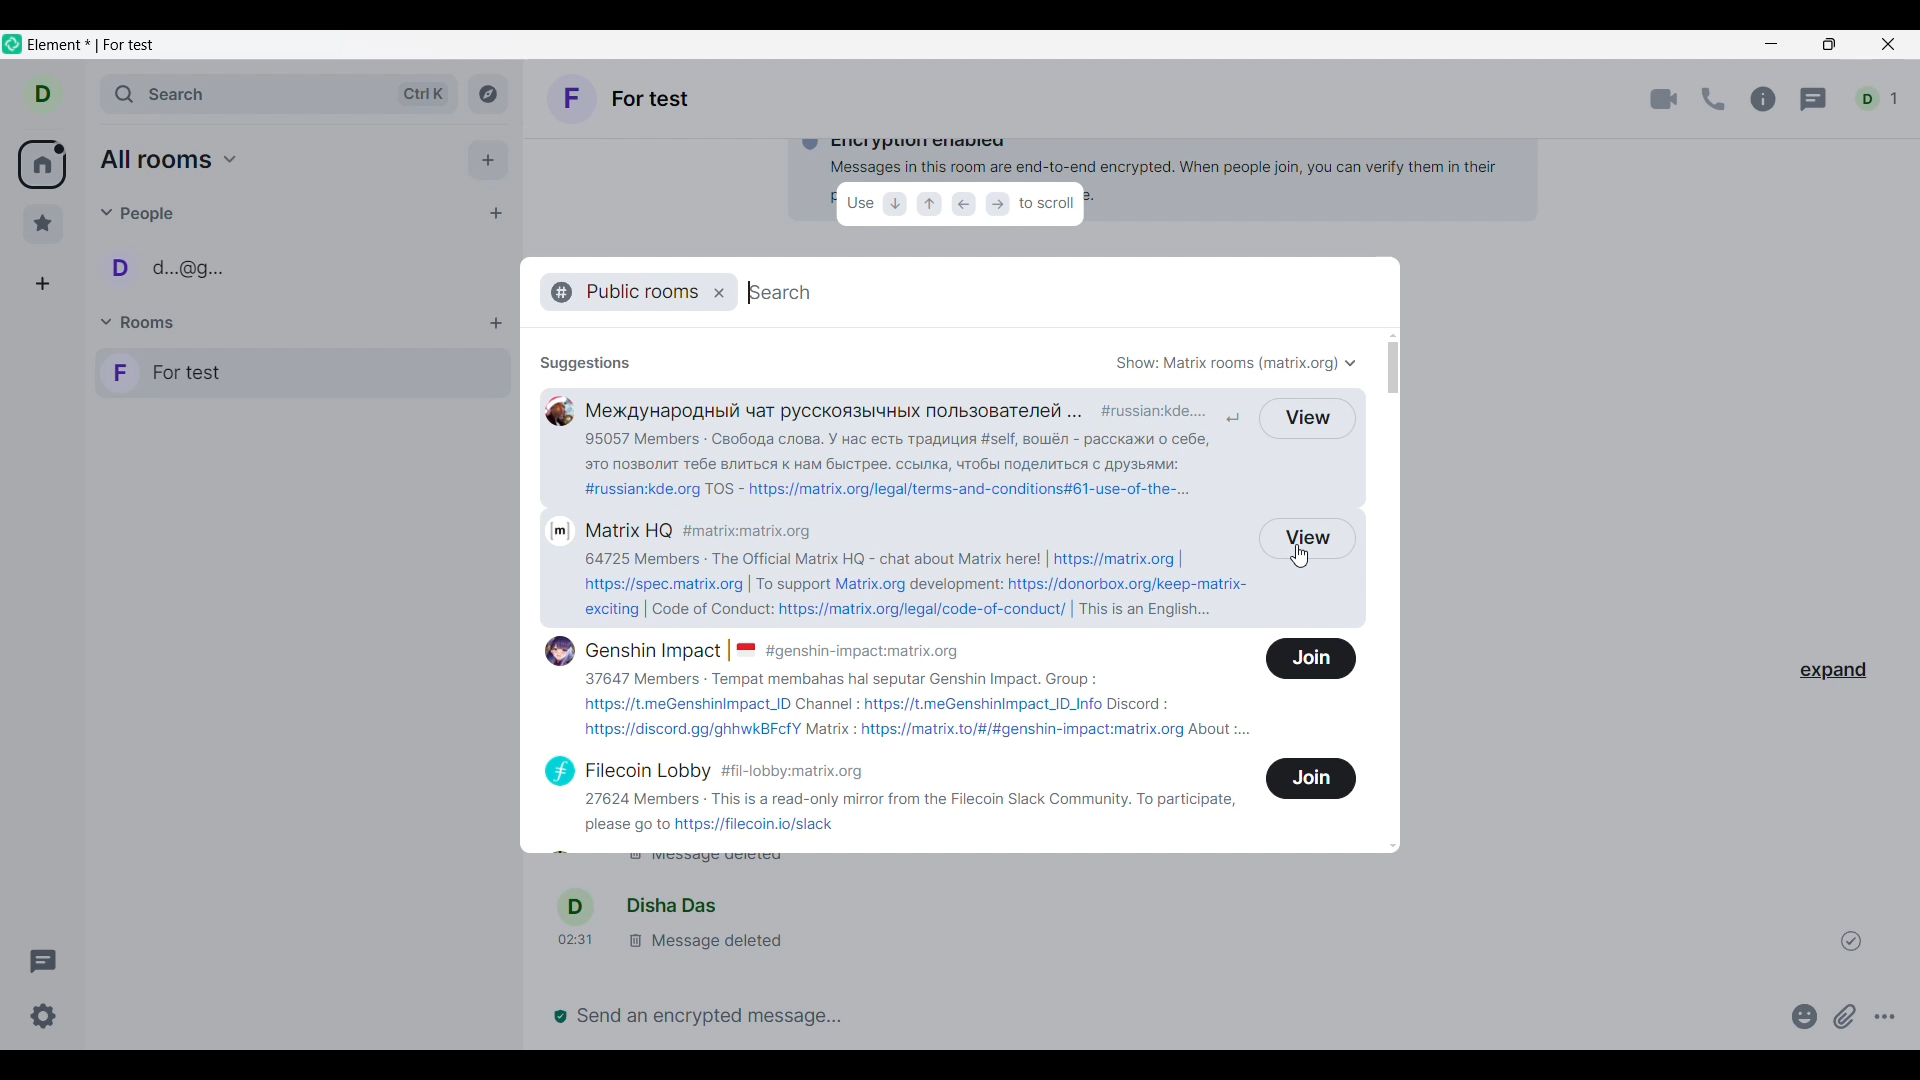 This screenshot has width=1920, height=1080. What do you see at coordinates (584, 359) in the screenshot?
I see `Suggestions` at bounding box center [584, 359].